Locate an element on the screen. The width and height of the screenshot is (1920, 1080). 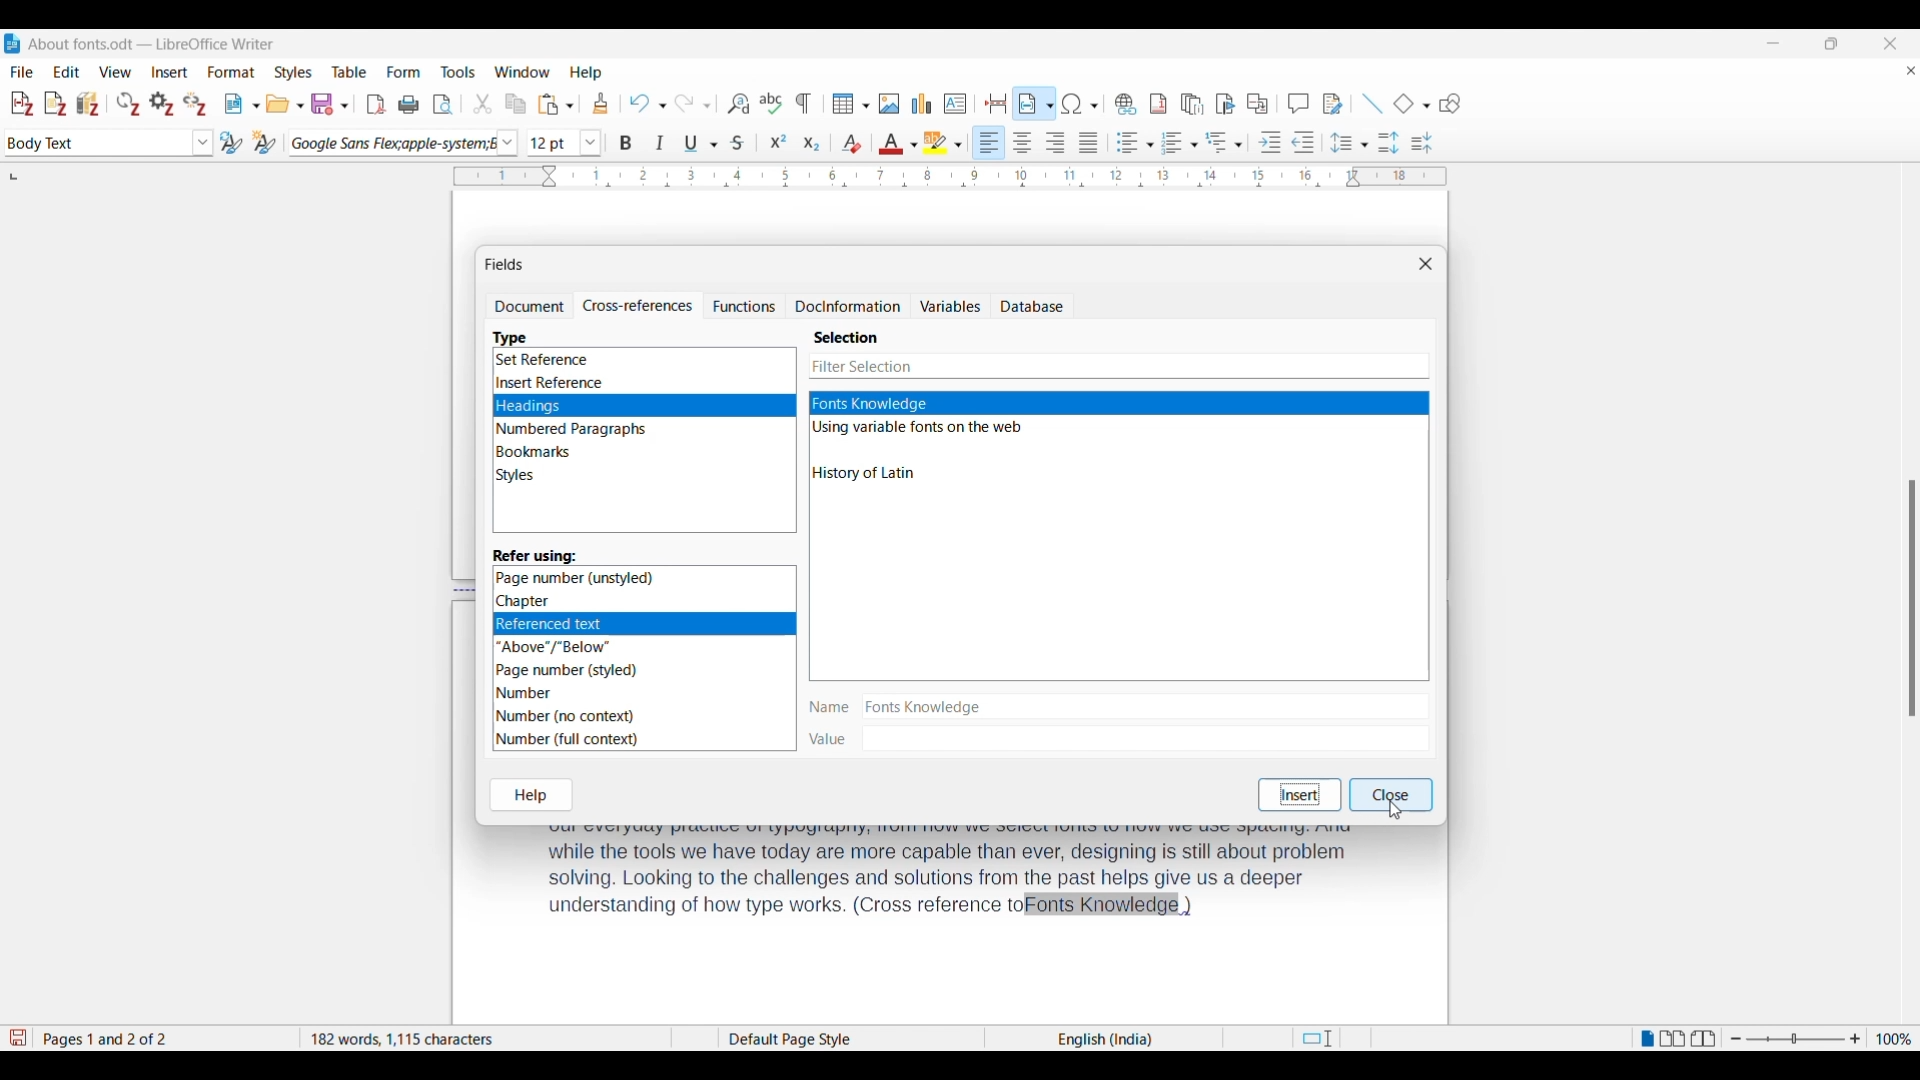
Insert footnote is located at coordinates (1157, 104).